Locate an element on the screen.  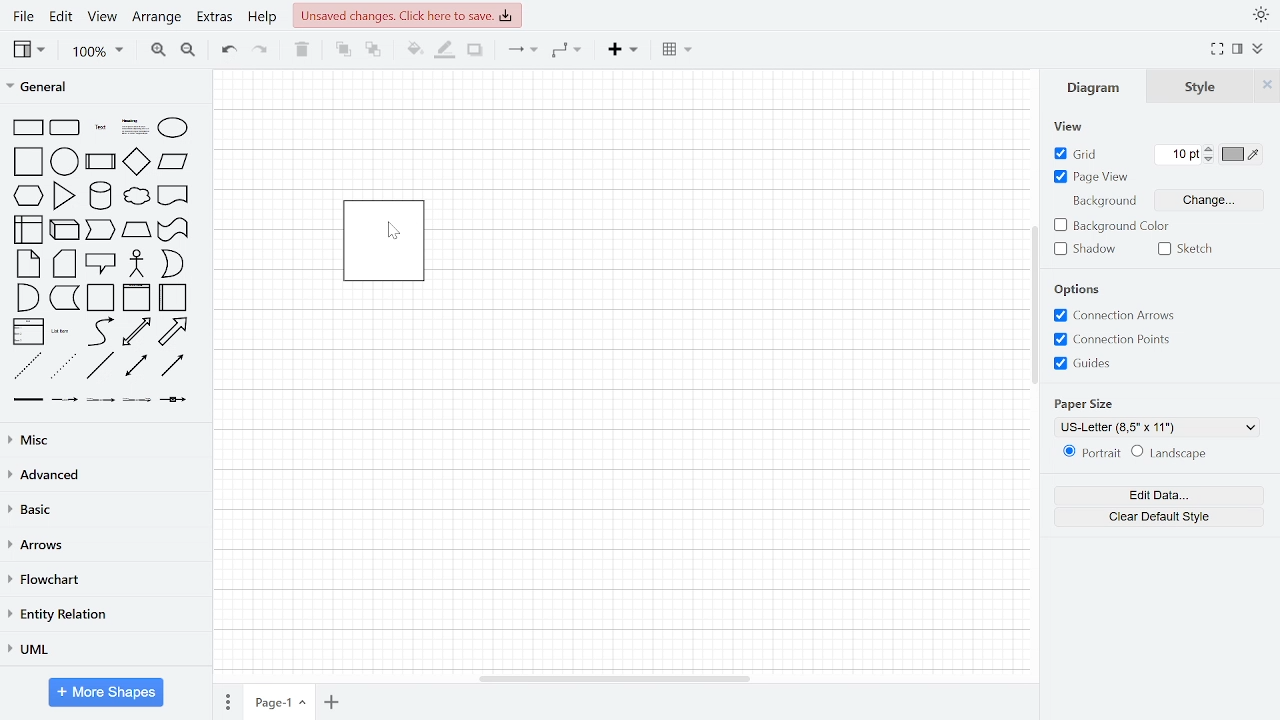
shadow is located at coordinates (474, 50).